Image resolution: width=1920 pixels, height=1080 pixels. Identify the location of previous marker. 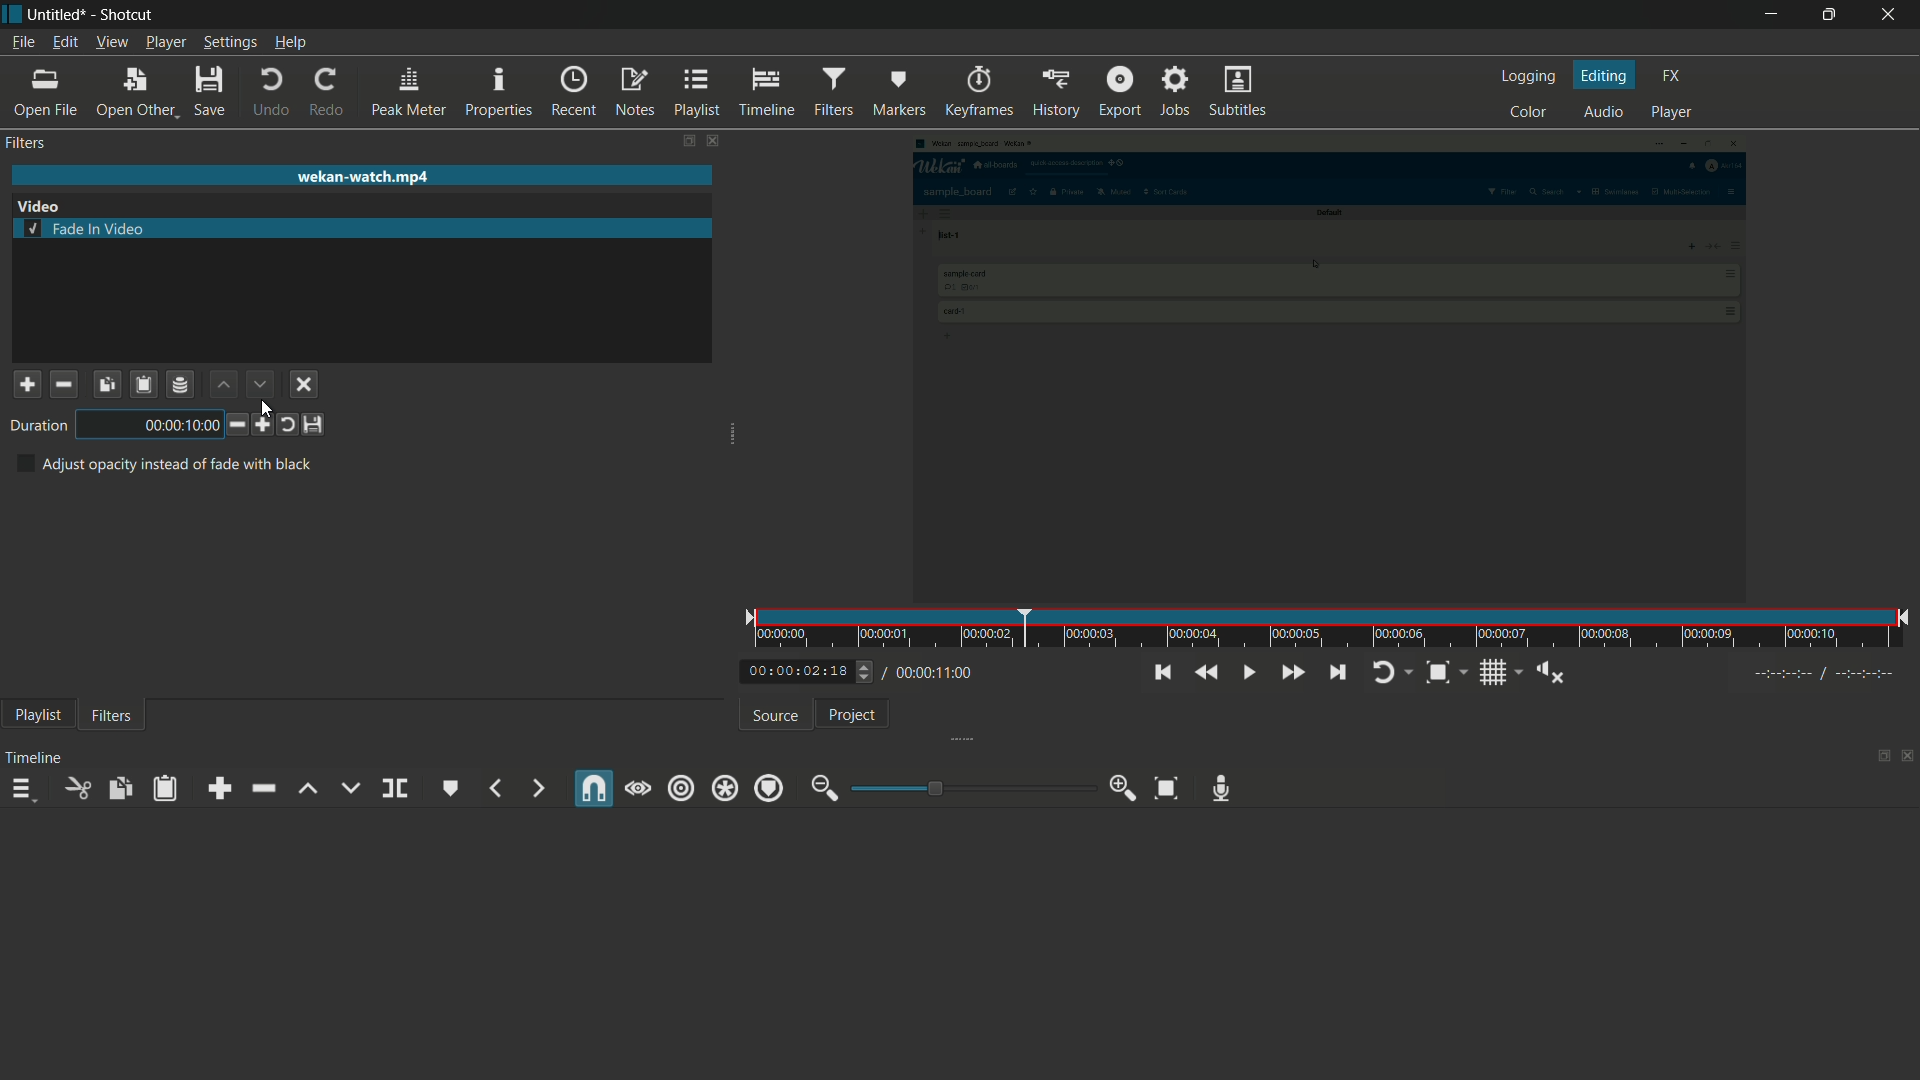
(497, 788).